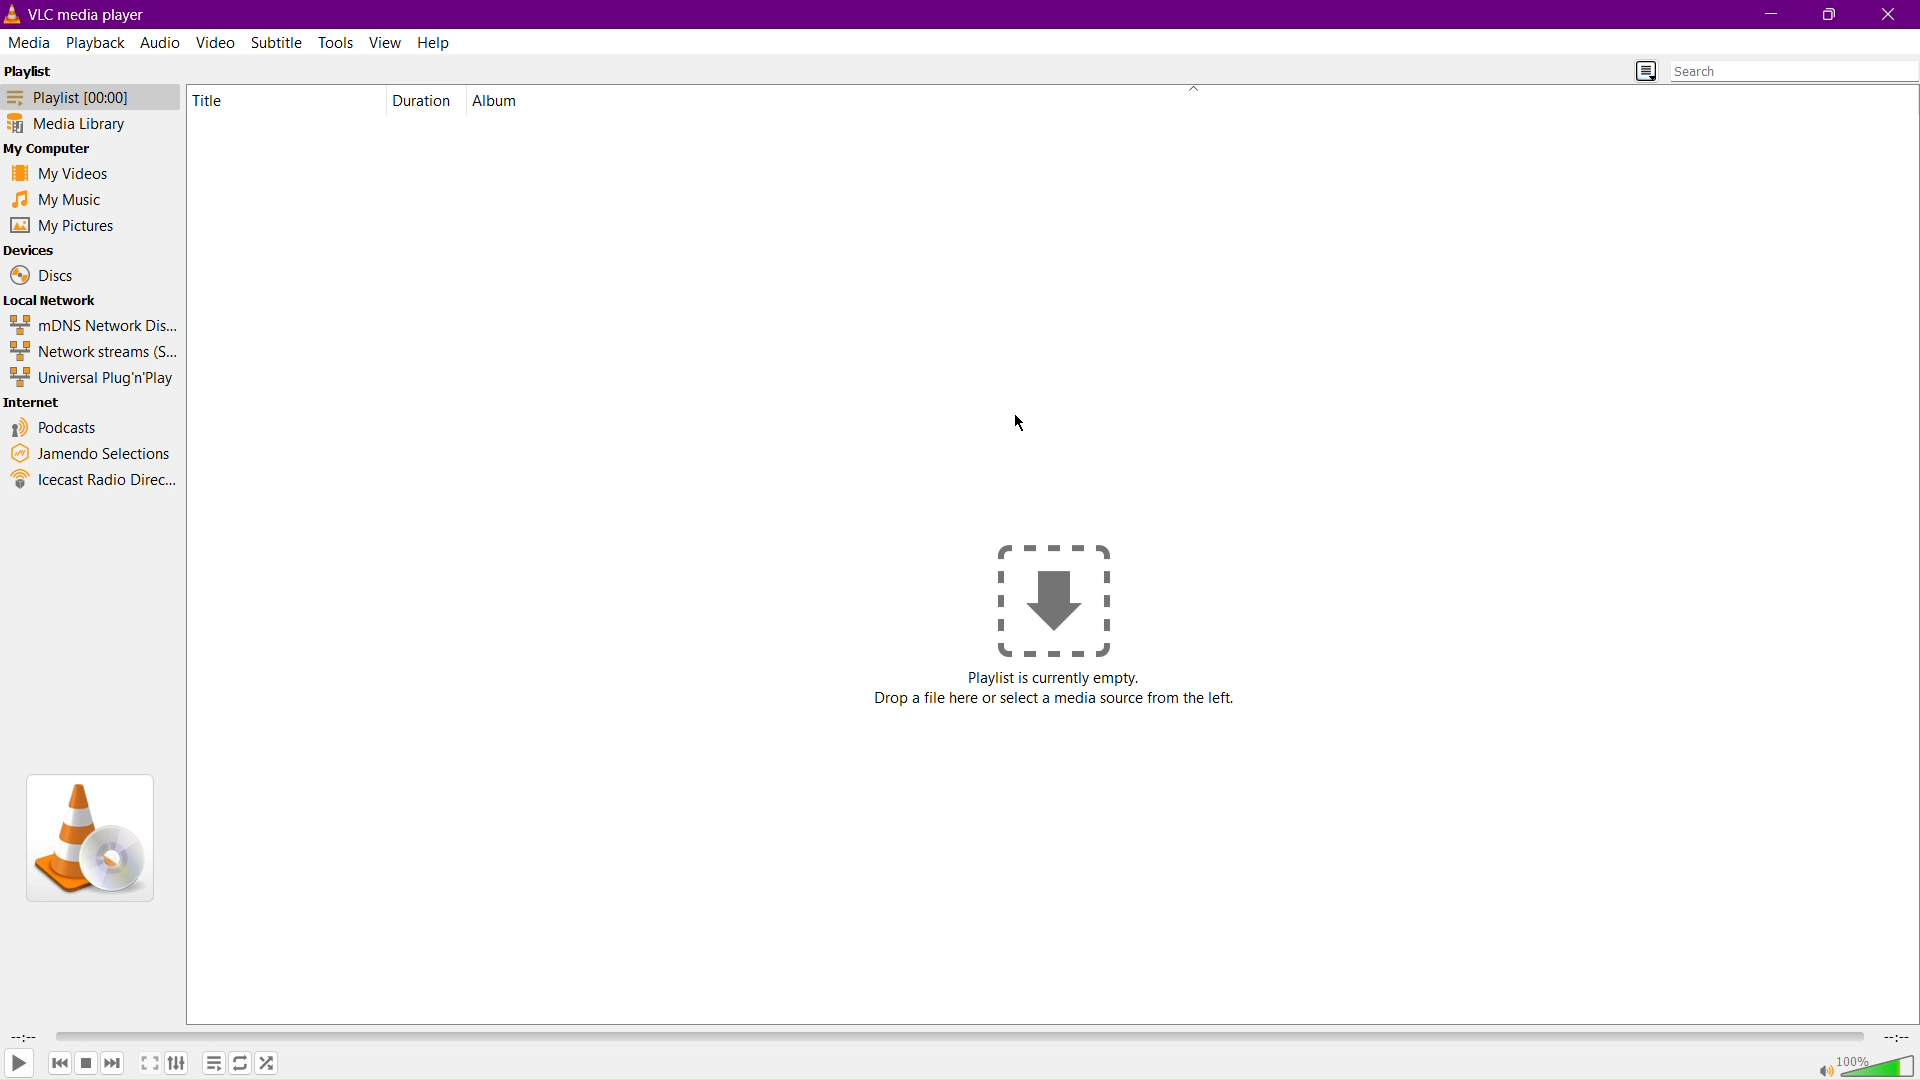  Describe the element at coordinates (35, 69) in the screenshot. I see `Playlist` at that location.